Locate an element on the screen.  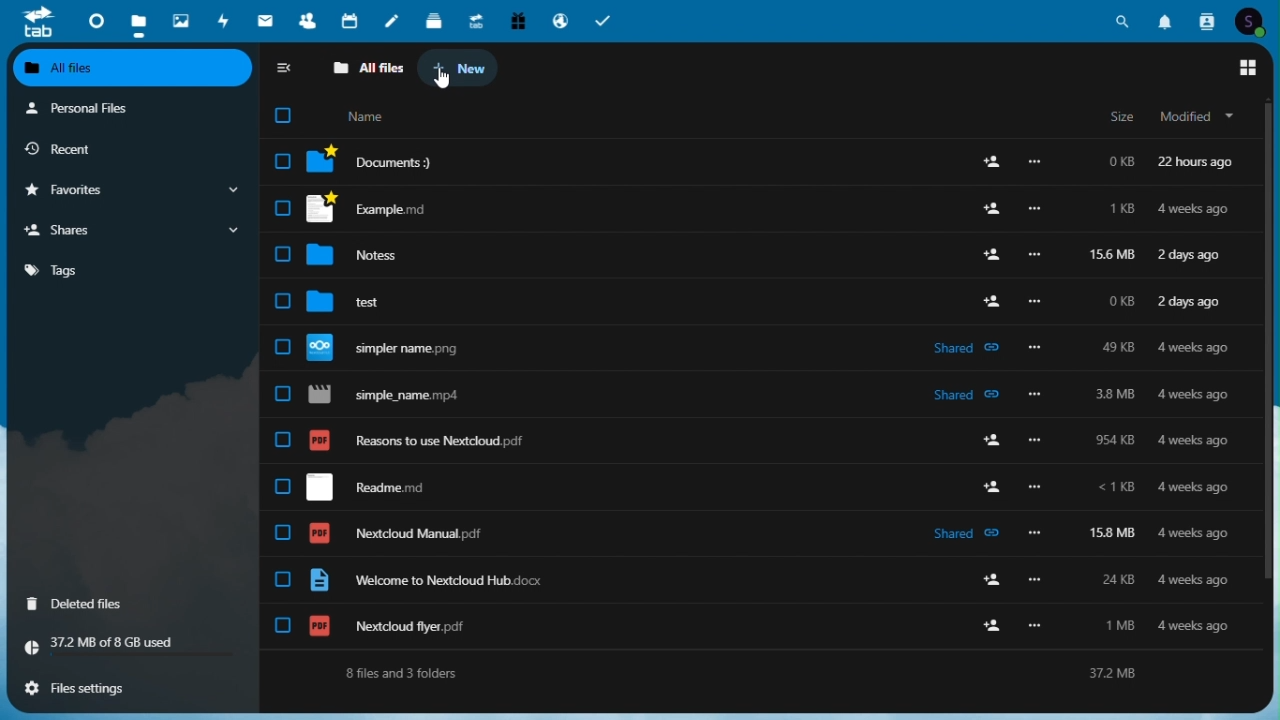
more options is located at coordinates (1043, 349).